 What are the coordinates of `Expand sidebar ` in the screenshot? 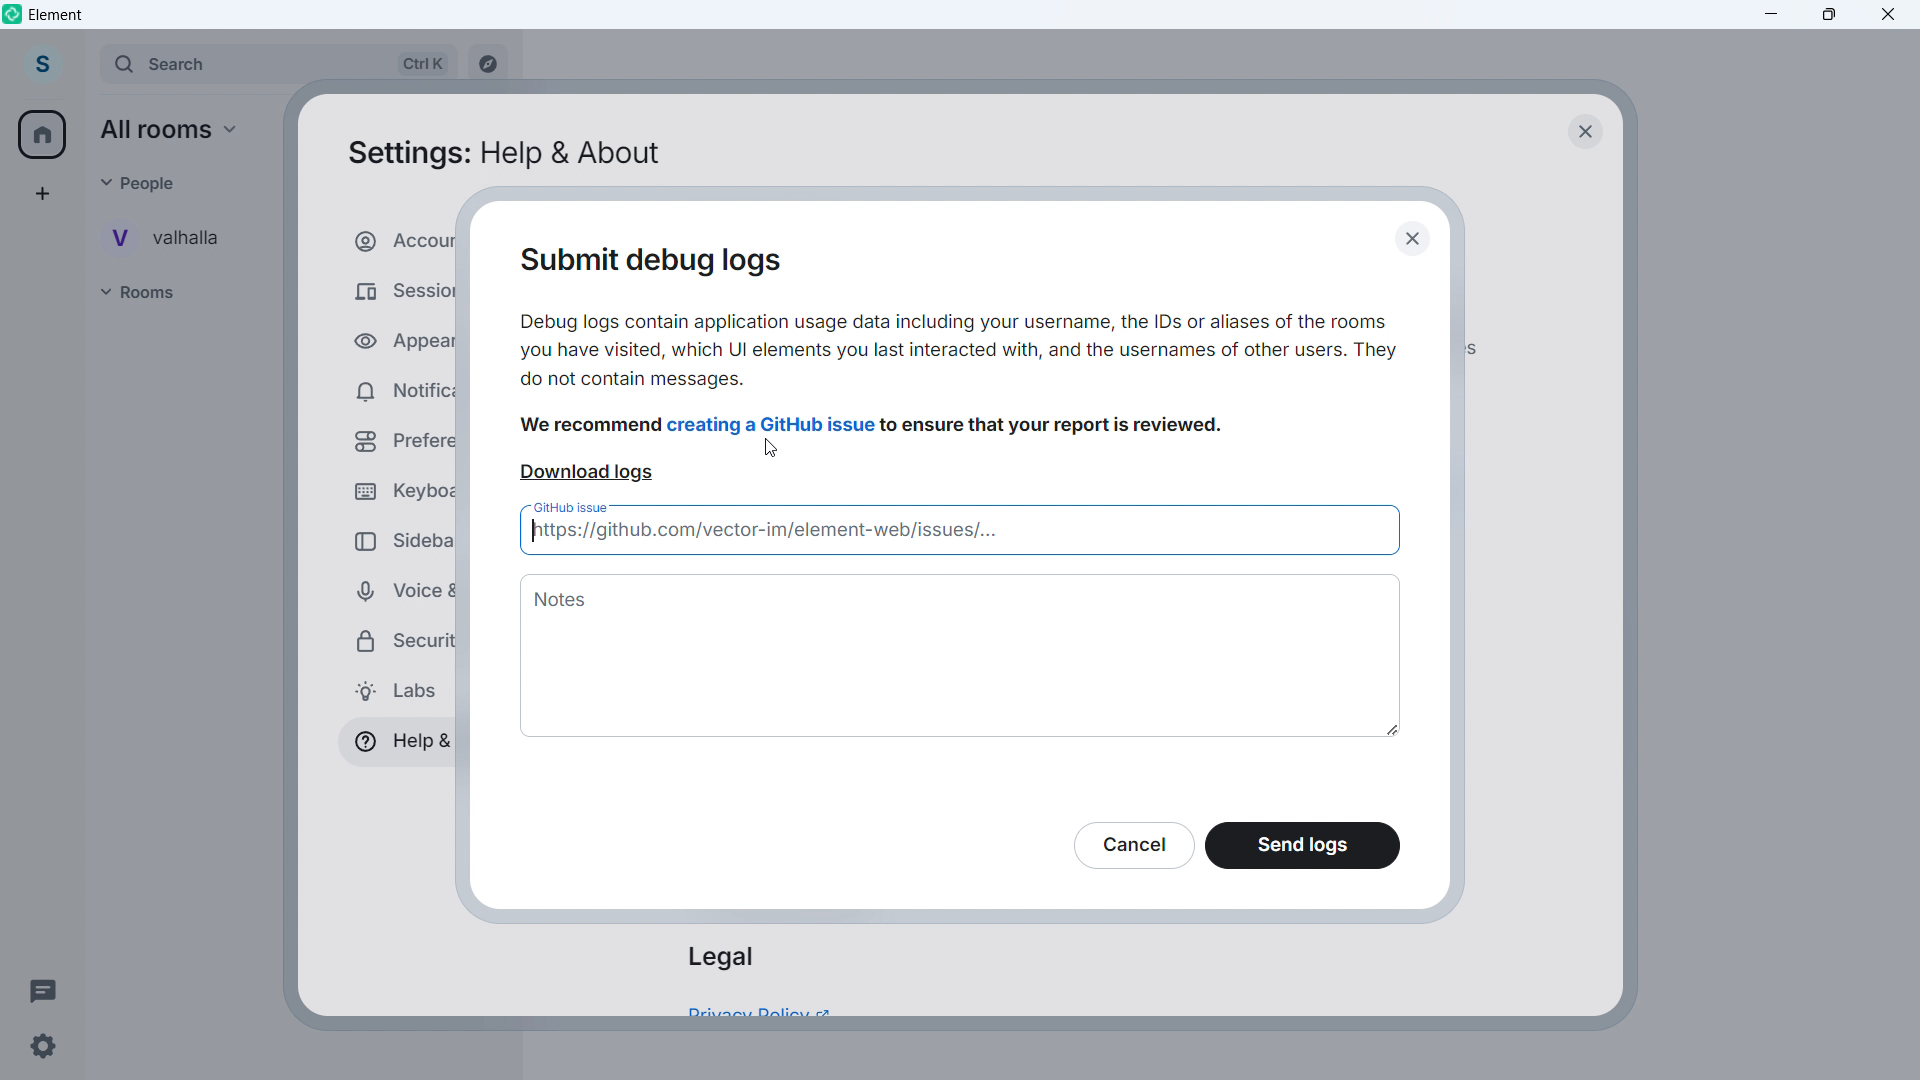 It's located at (84, 66).